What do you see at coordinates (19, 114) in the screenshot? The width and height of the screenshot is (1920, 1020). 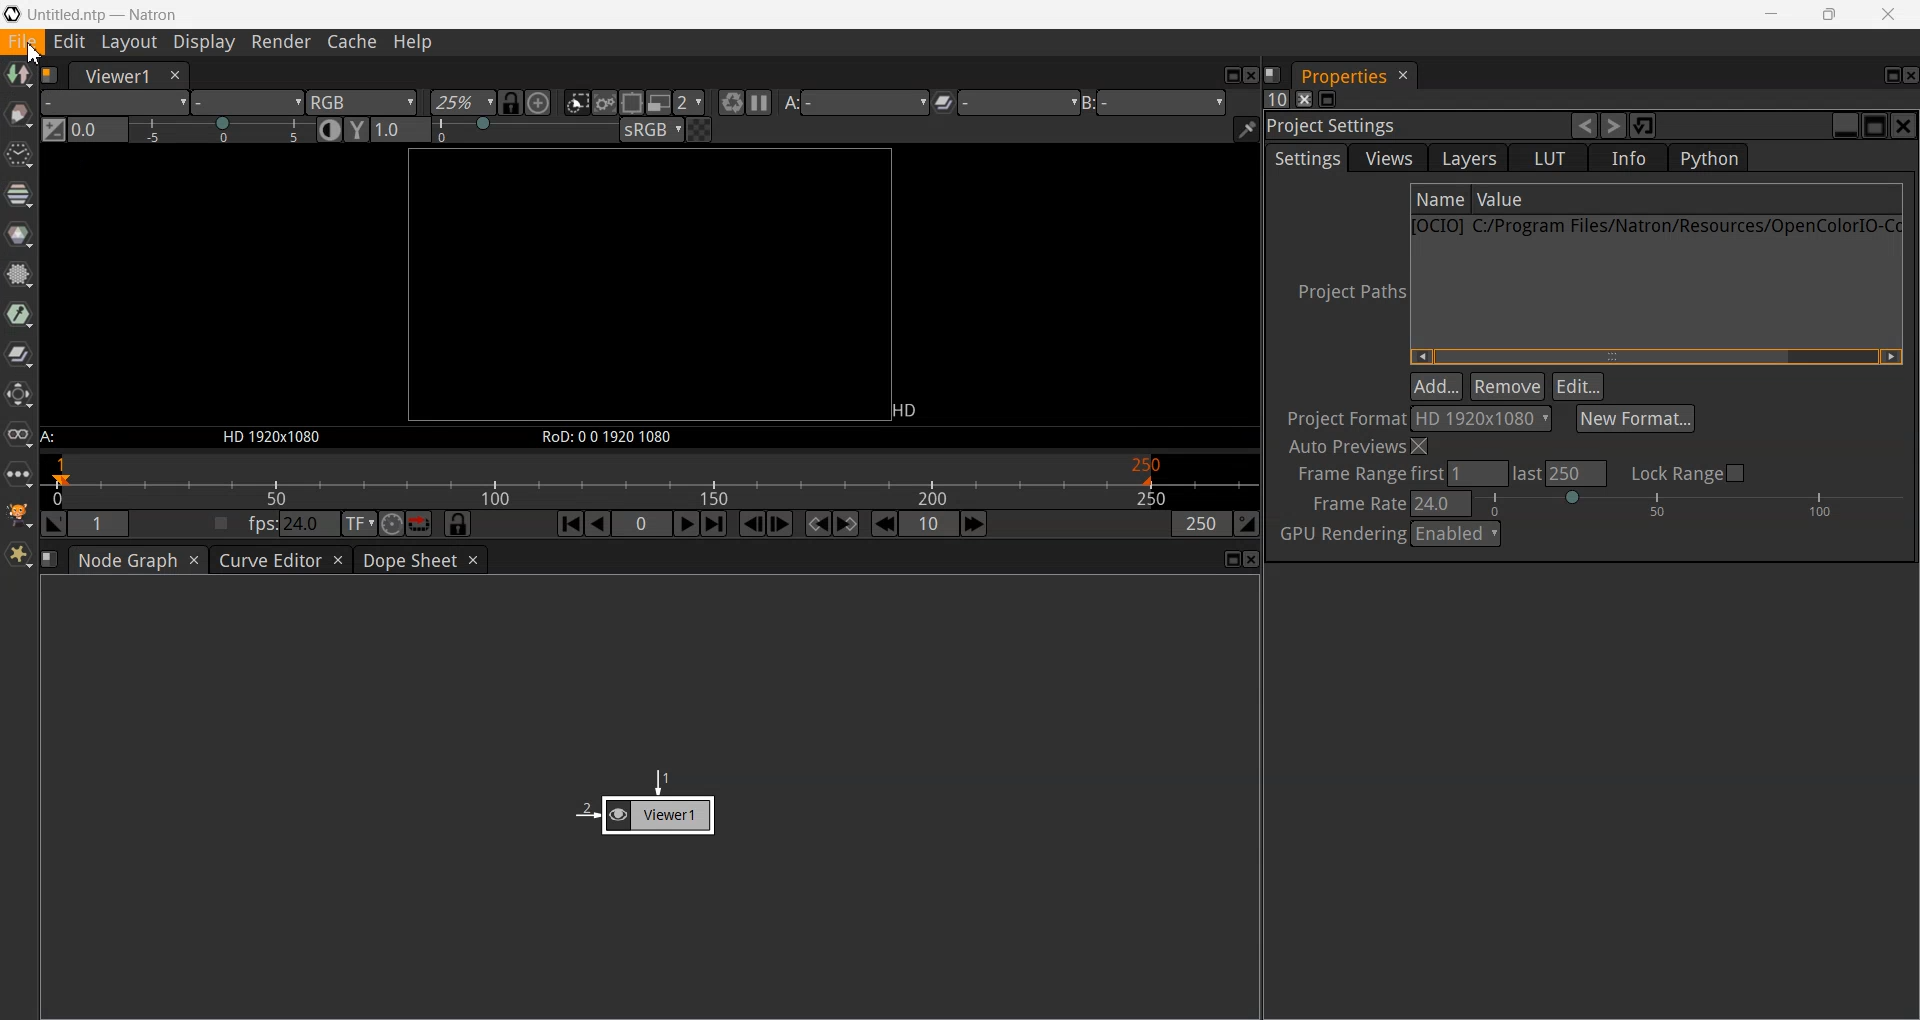 I see `Draw` at bounding box center [19, 114].